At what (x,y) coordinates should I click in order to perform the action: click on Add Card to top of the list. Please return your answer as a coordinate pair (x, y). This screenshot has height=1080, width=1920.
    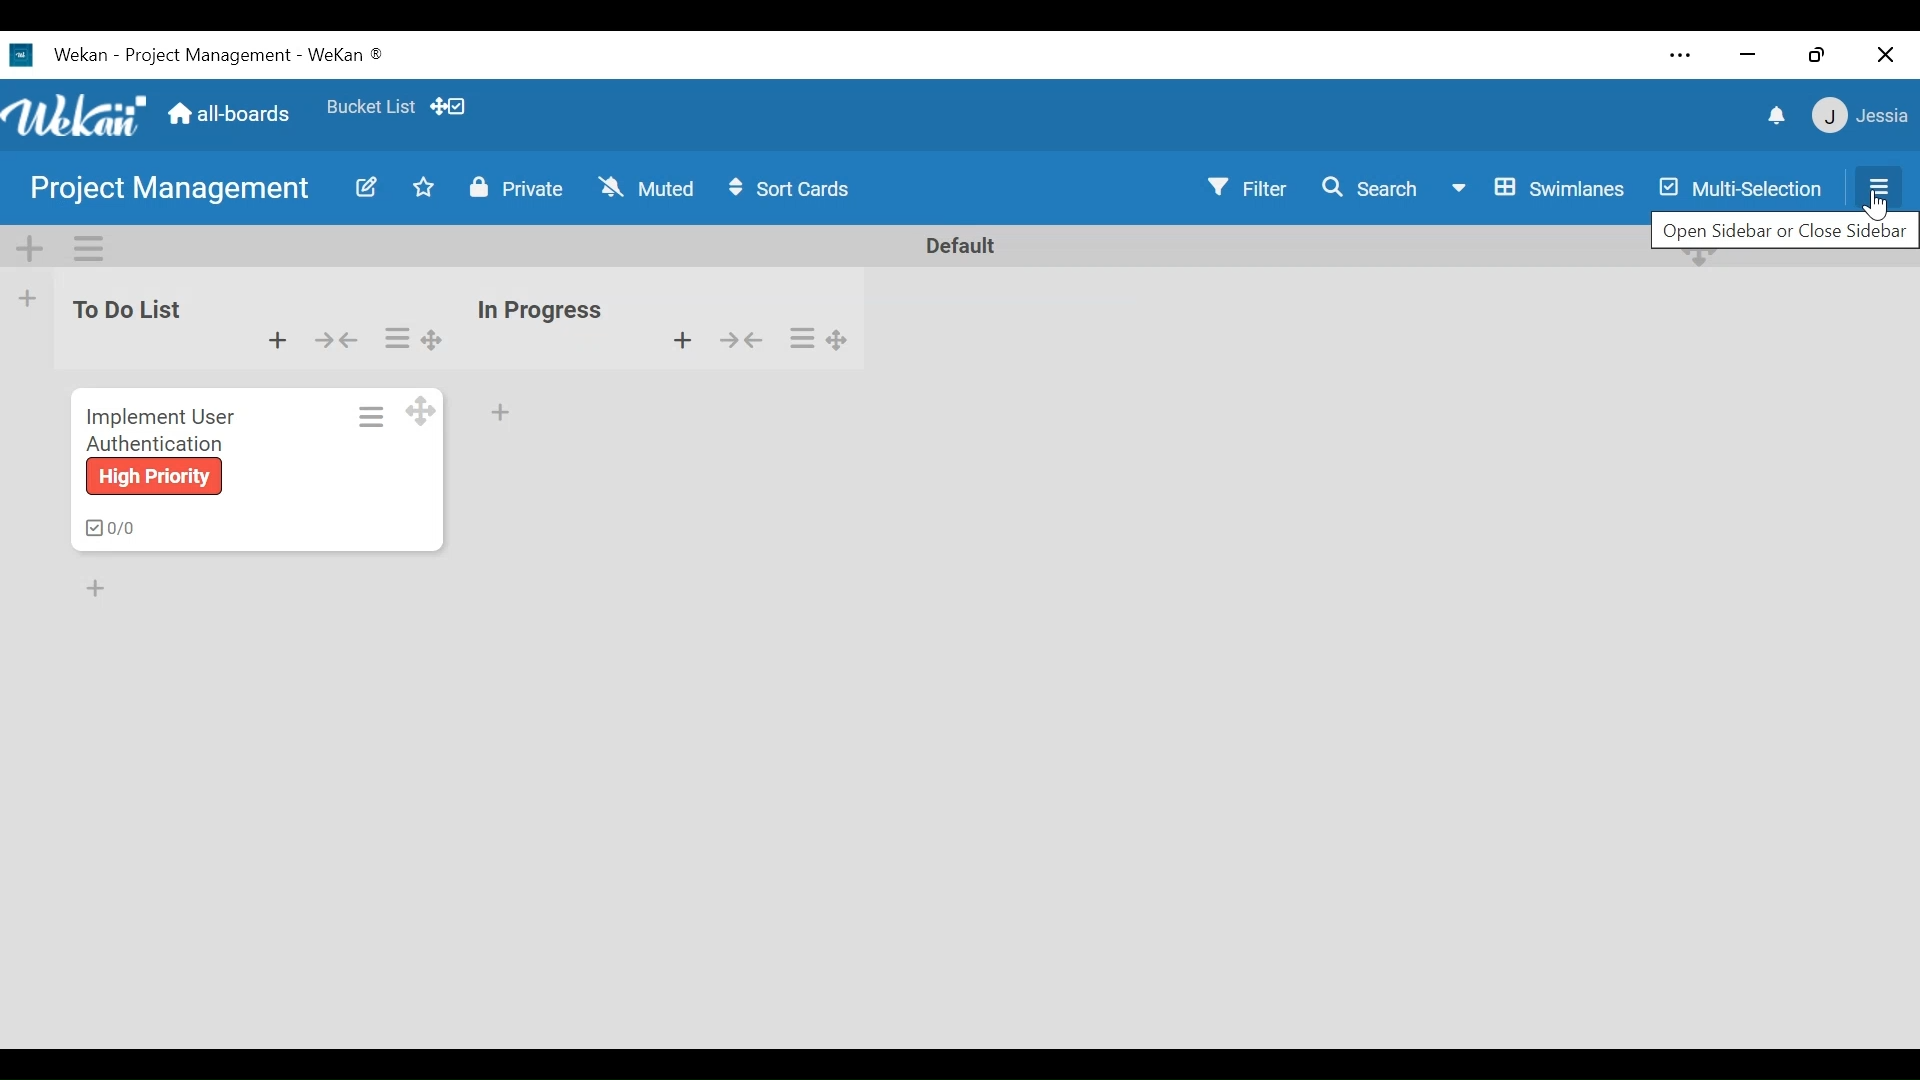
    Looking at the image, I should click on (278, 340).